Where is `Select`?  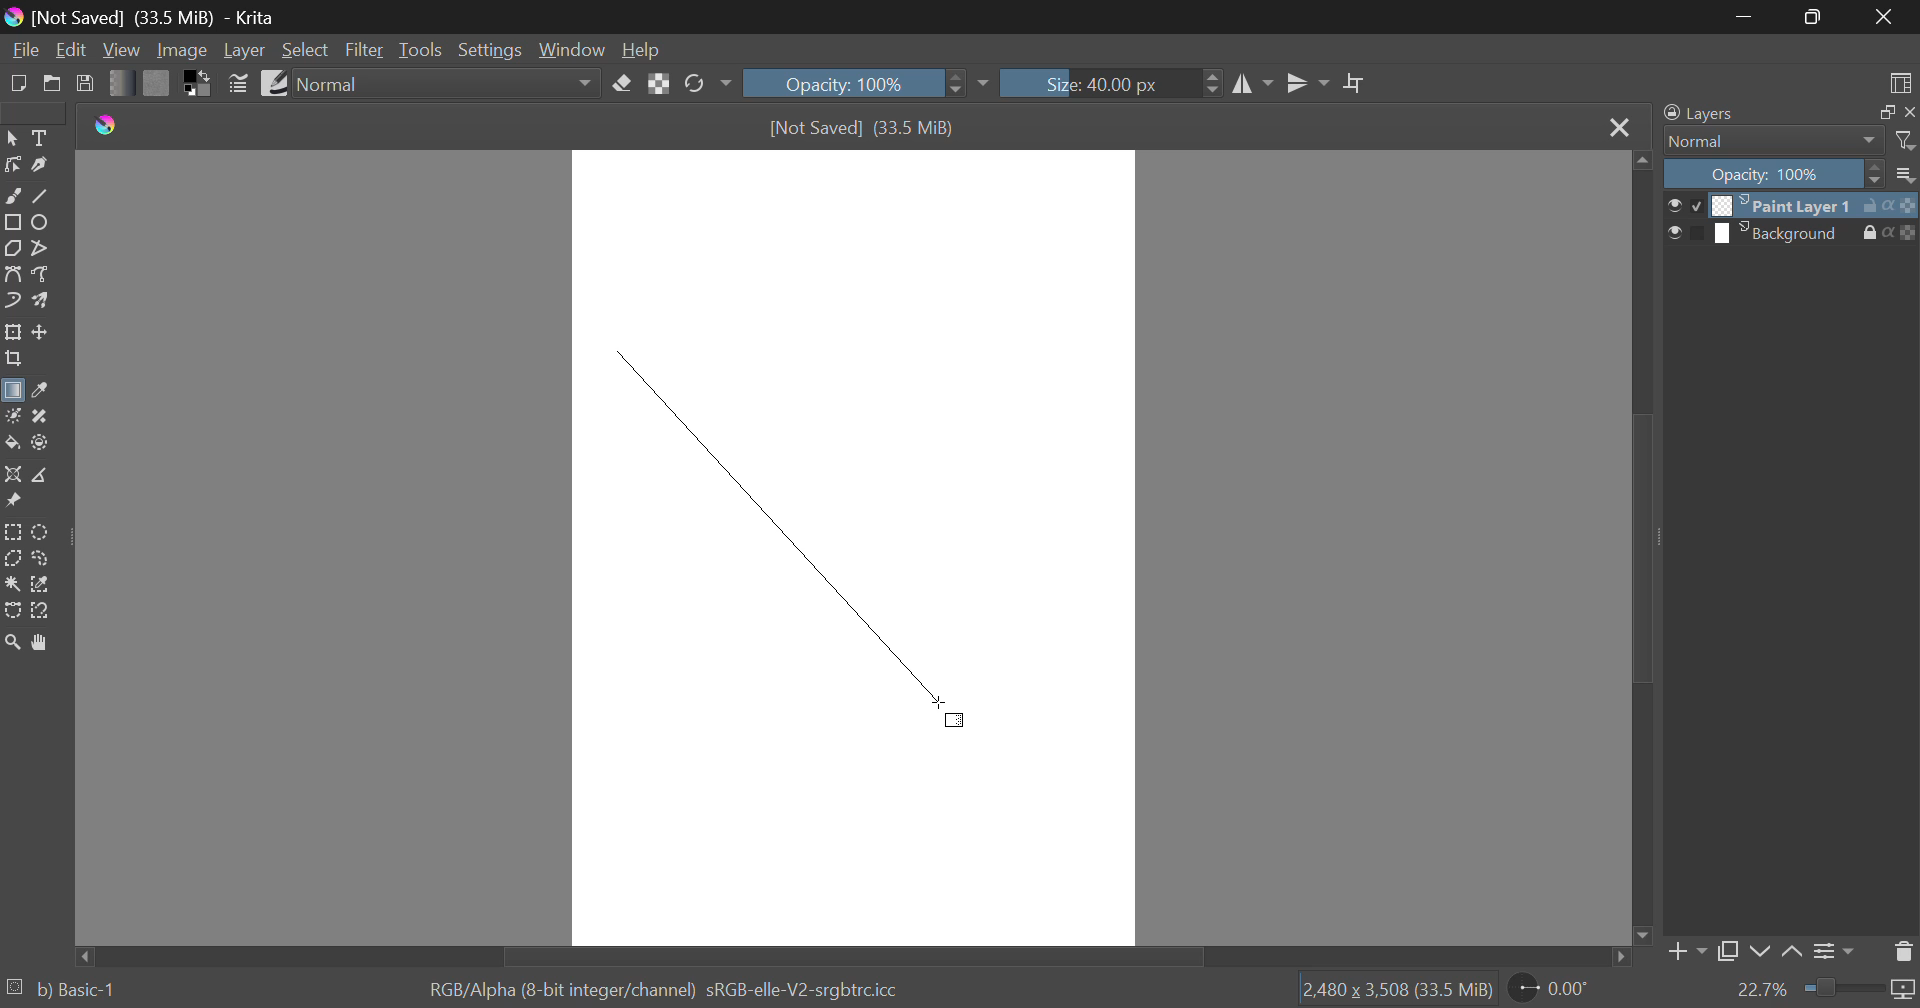 Select is located at coordinates (305, 50).